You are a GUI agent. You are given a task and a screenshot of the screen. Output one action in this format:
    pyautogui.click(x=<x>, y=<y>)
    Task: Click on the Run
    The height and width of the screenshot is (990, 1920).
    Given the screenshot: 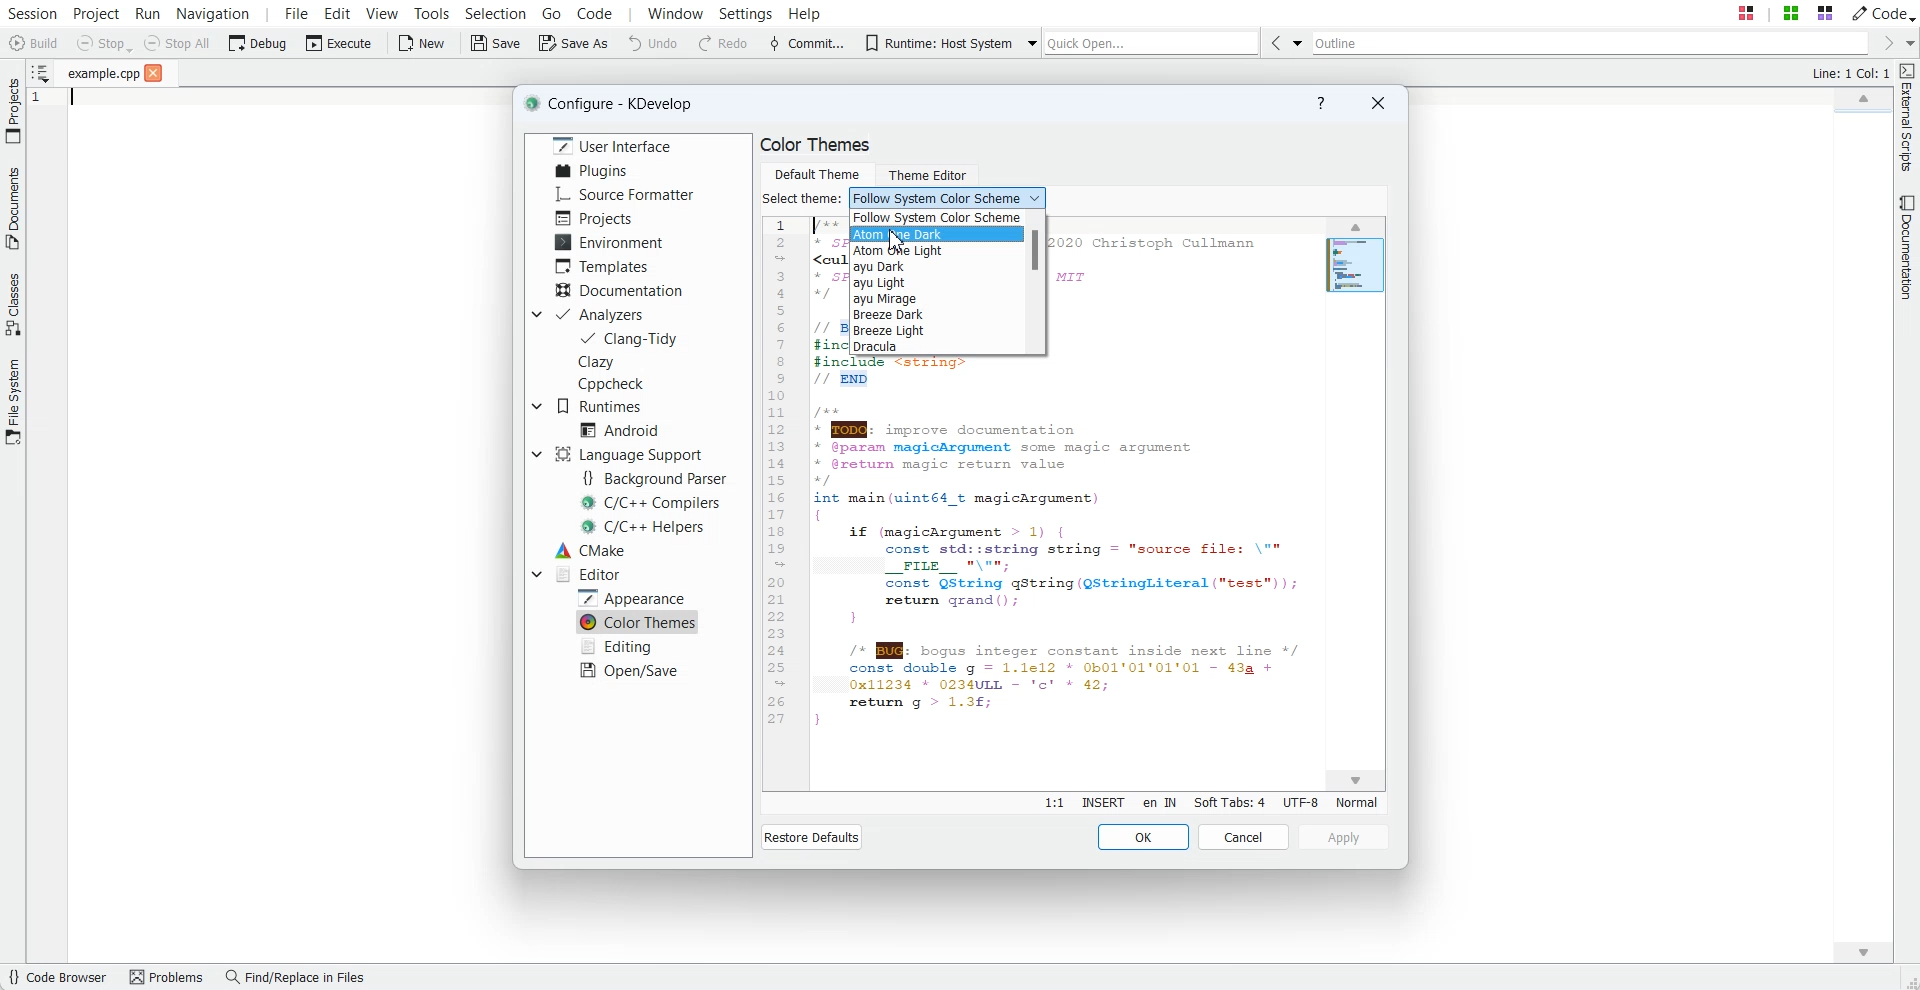 What is the action you would take?
    pyautogui.click(x=148, y=12)
    